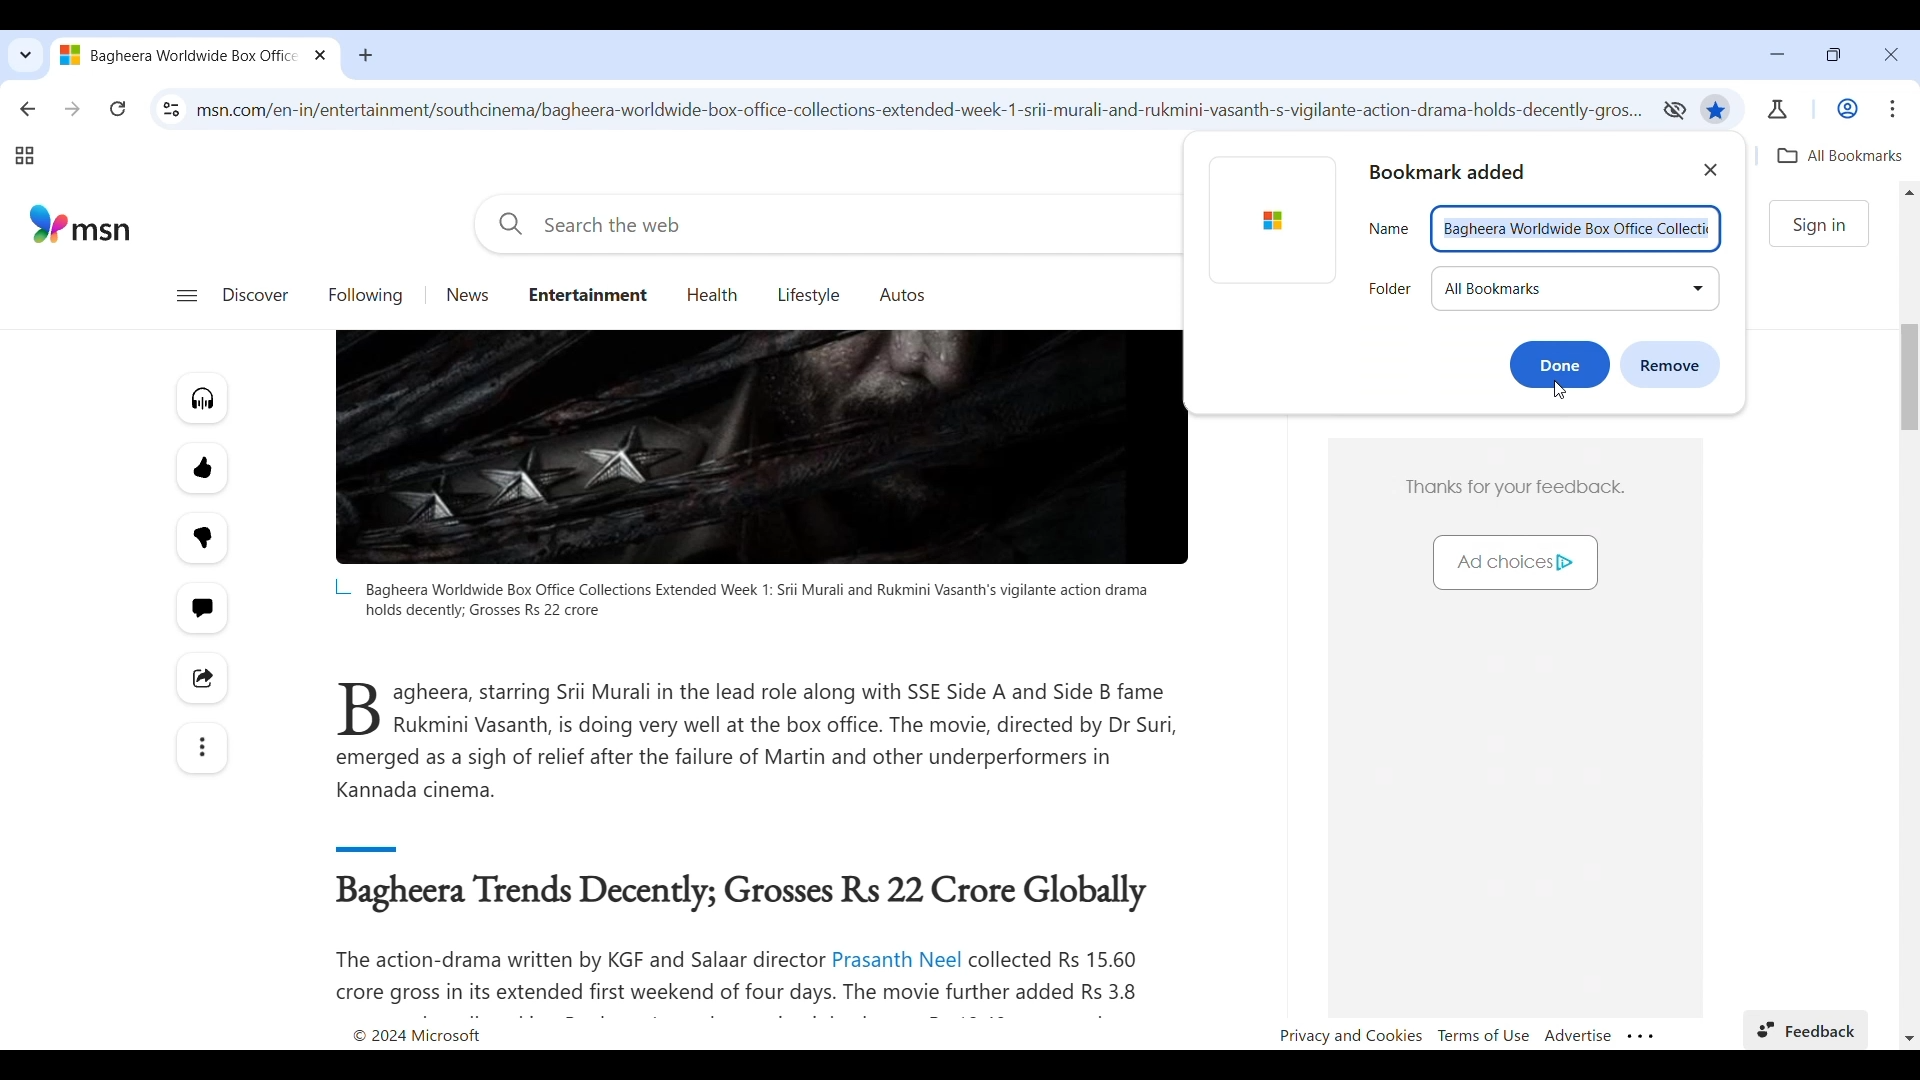 The width and height of the screenshot is (1920, 1080). Describe the element at coordinates (762, 448) in the screenshot. I see `Article banner` at that location.